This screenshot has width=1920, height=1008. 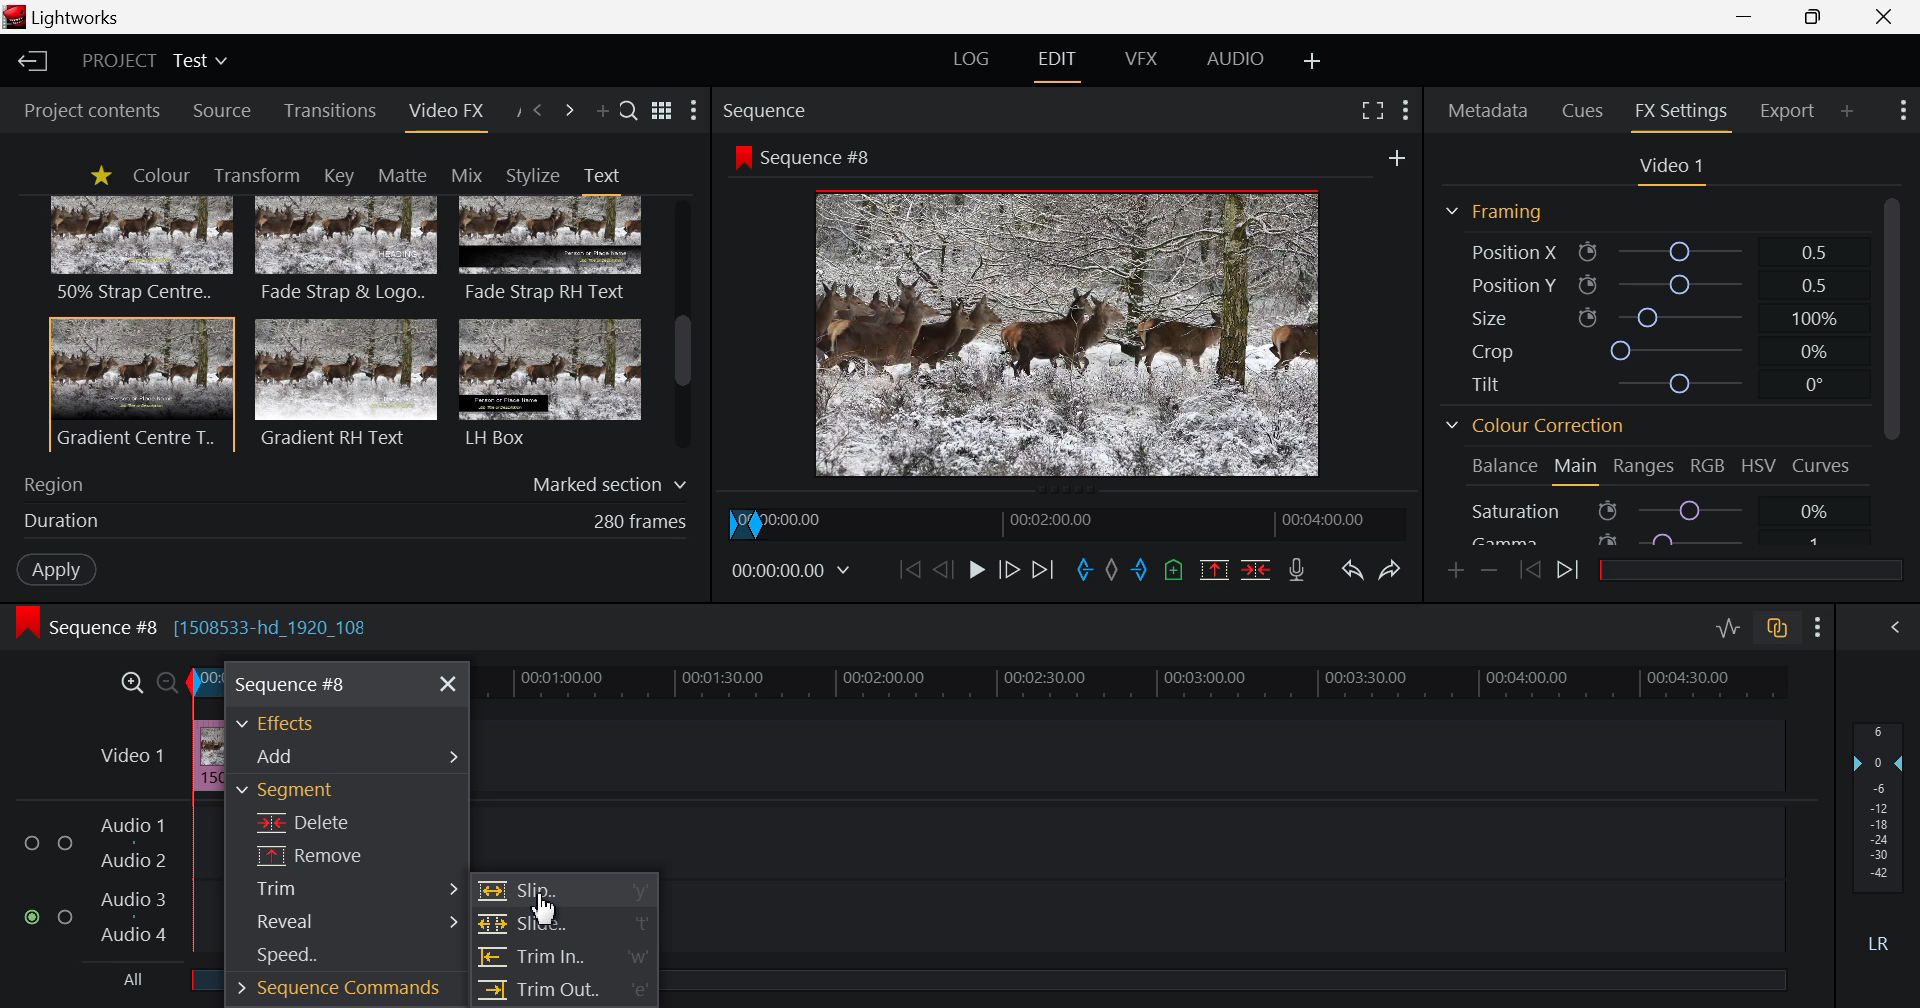 I want to click on Position Y, so click(x=1654, y=285).